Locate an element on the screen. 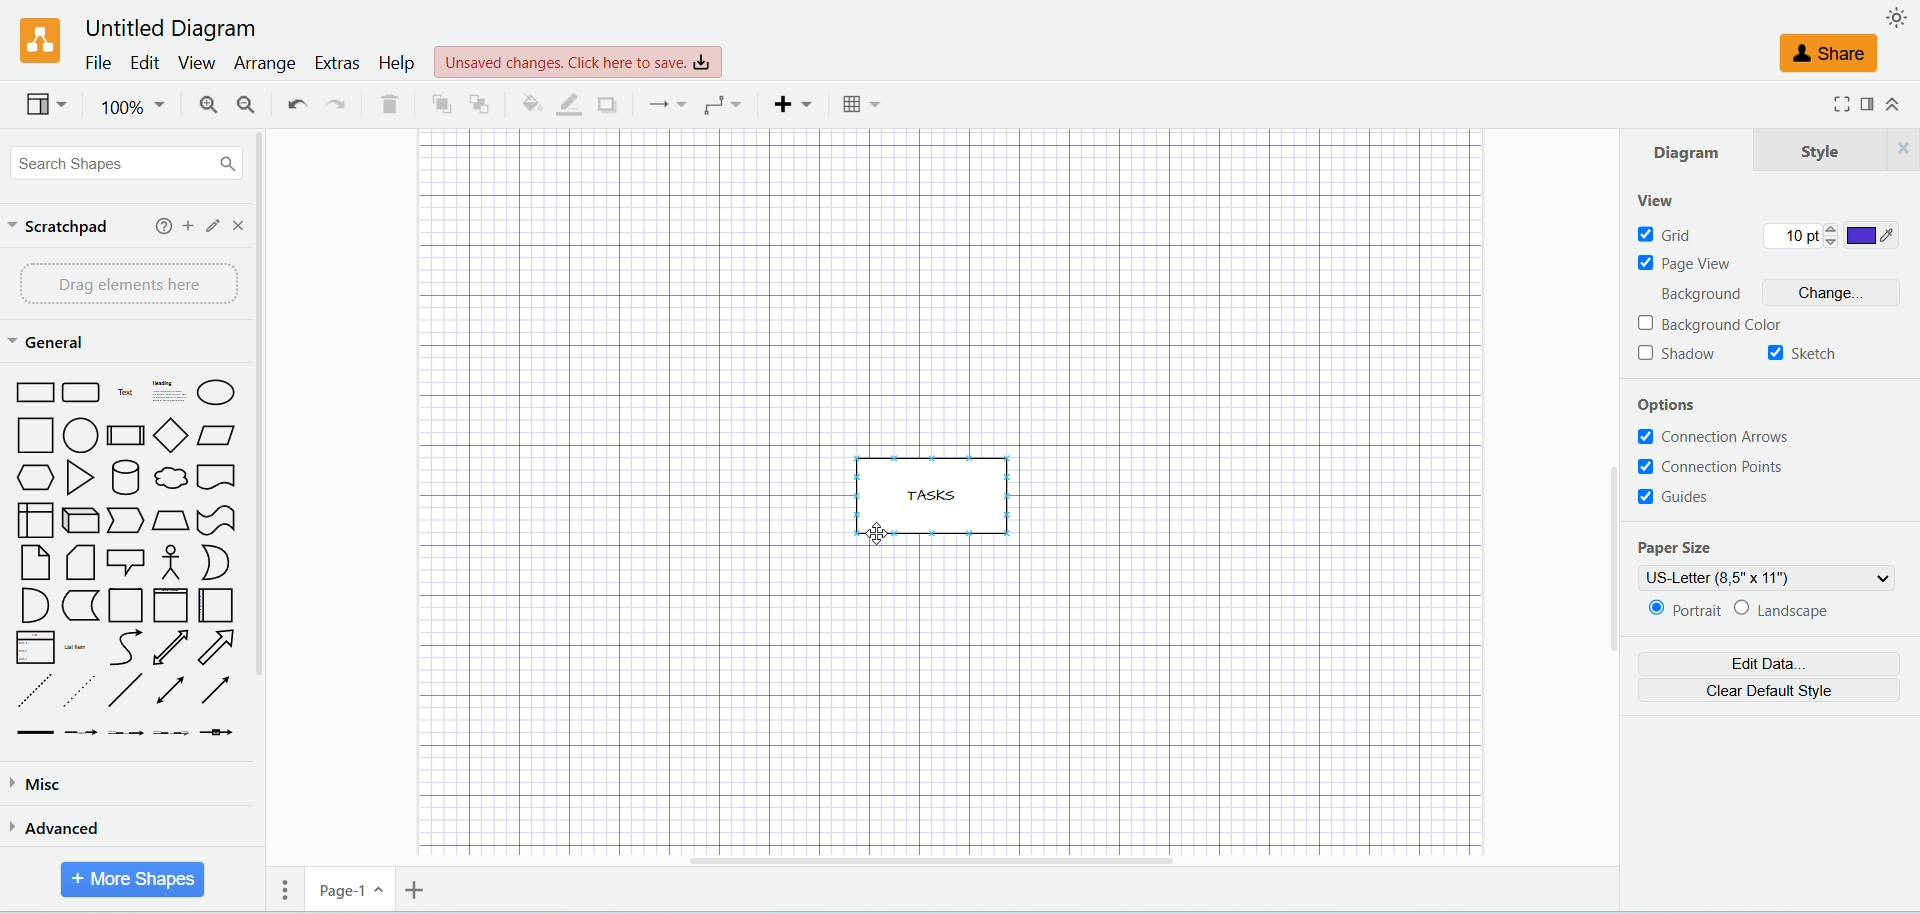 This screenshot has width=1920, height=914. List is located at coordinates (35, 647).